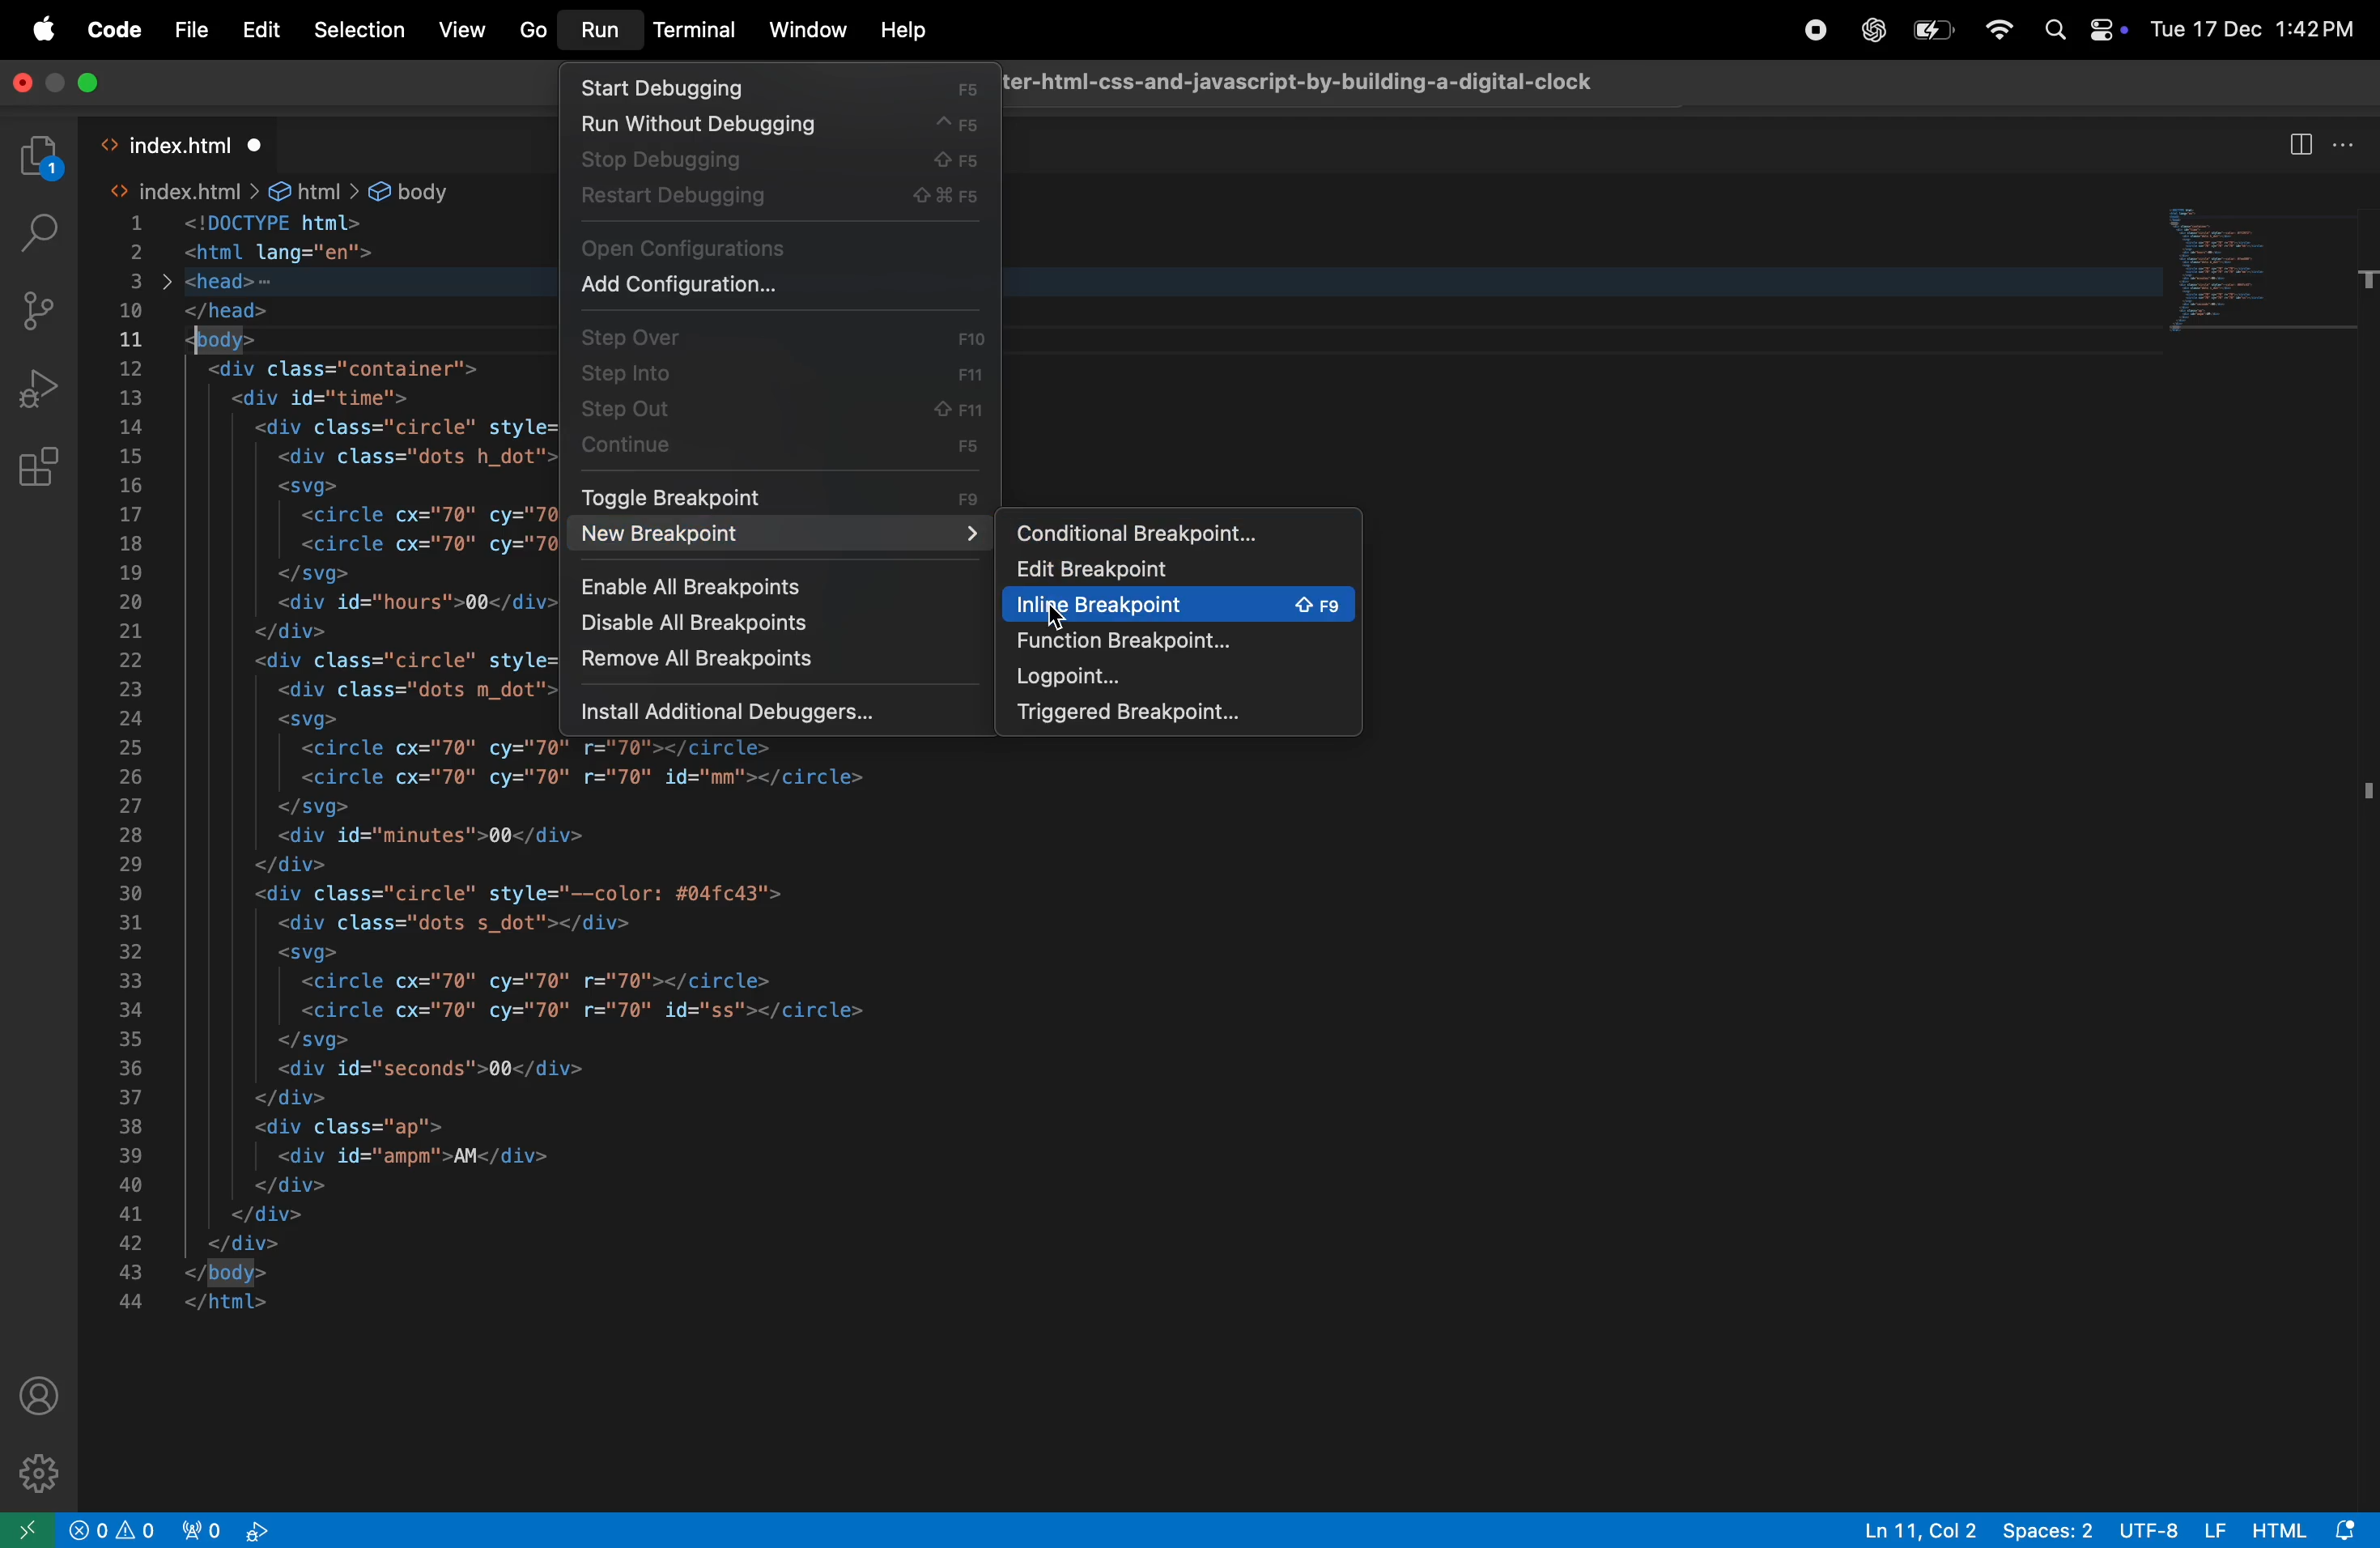 The width and height of the screenshot is (2380, 1548). I want to click on run without debugging, so click(774, 126).